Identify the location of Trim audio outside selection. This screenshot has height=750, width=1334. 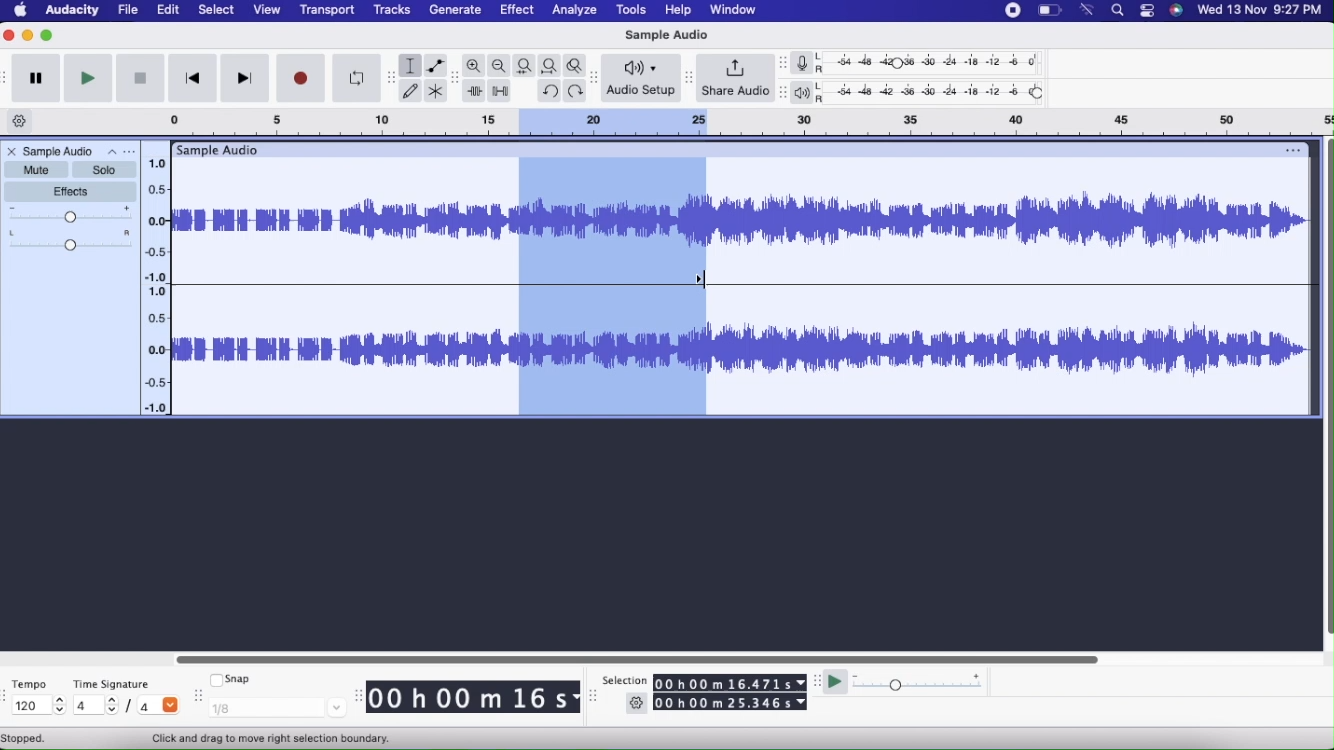
(474, 92).